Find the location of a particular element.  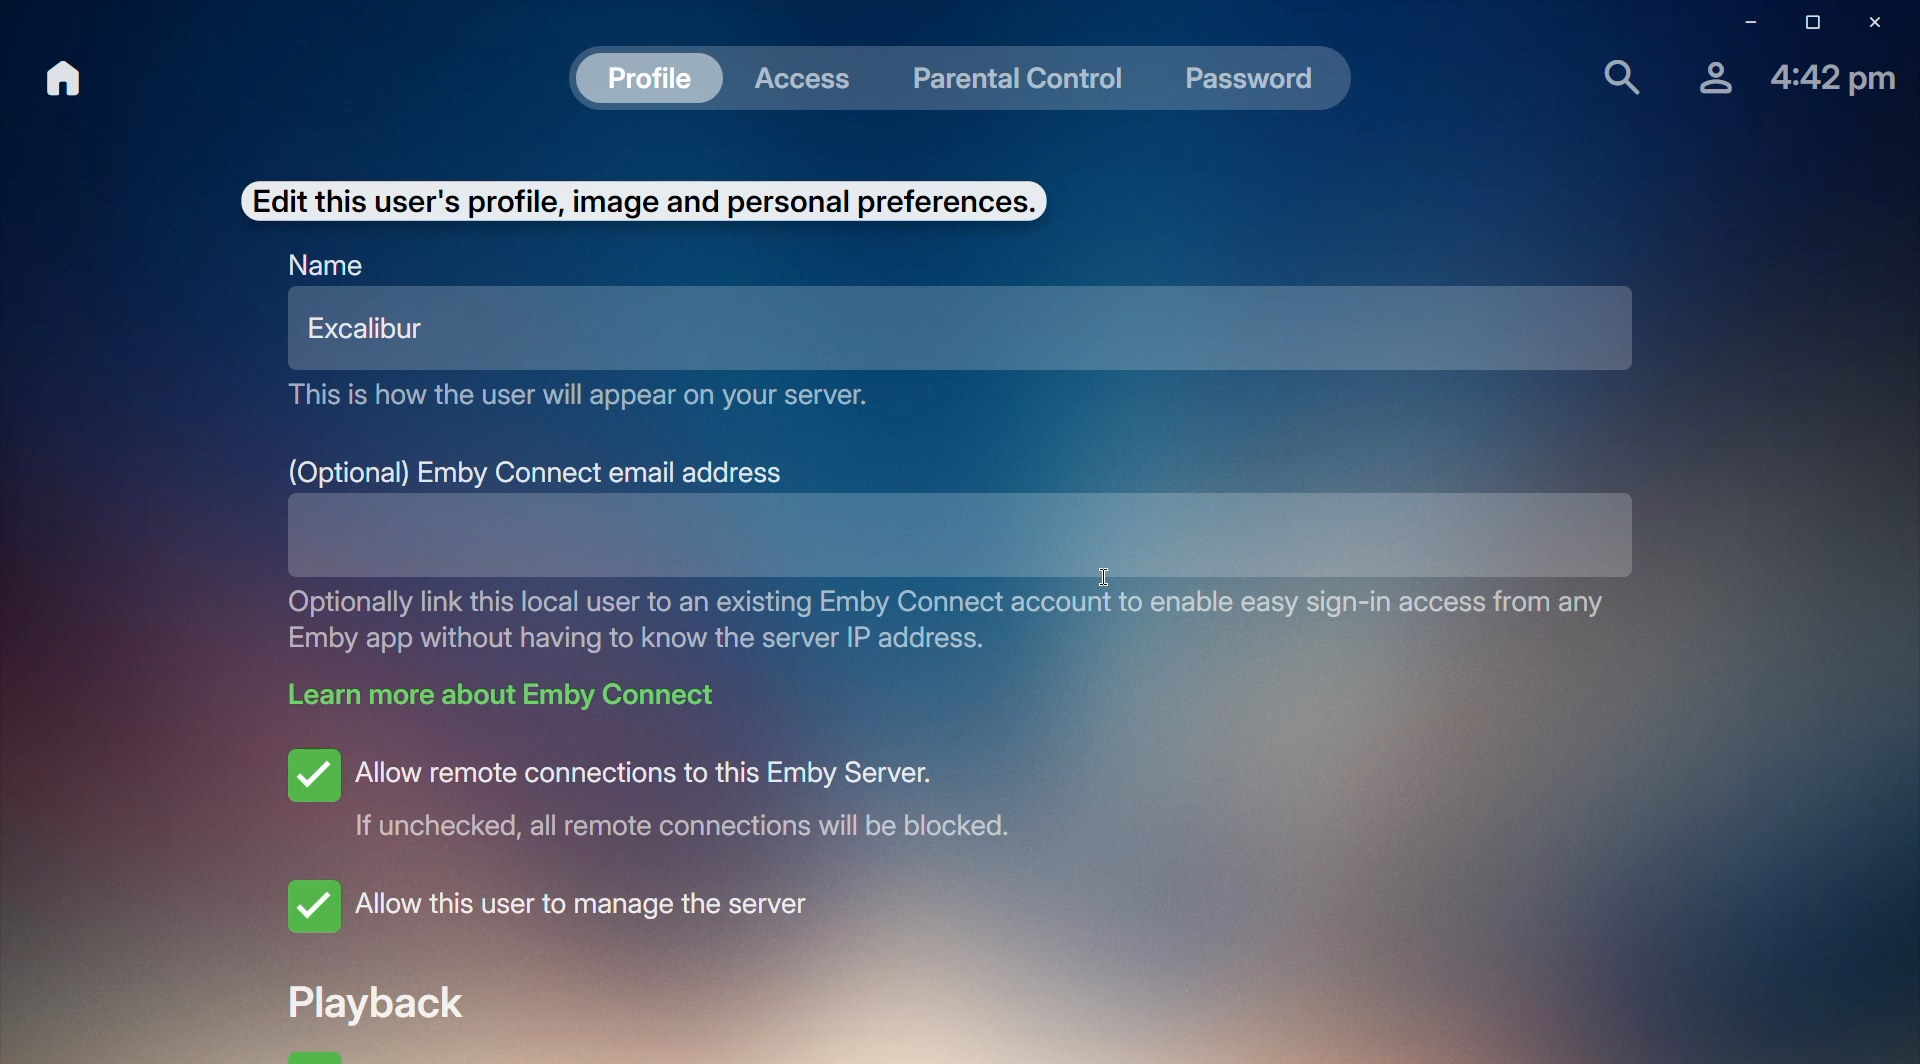

optionally link this local user to an existing Emby Connect account to enable easy sign-in access from anyEmby app without having to know the server IP address. is located at coordinates (964, 619).